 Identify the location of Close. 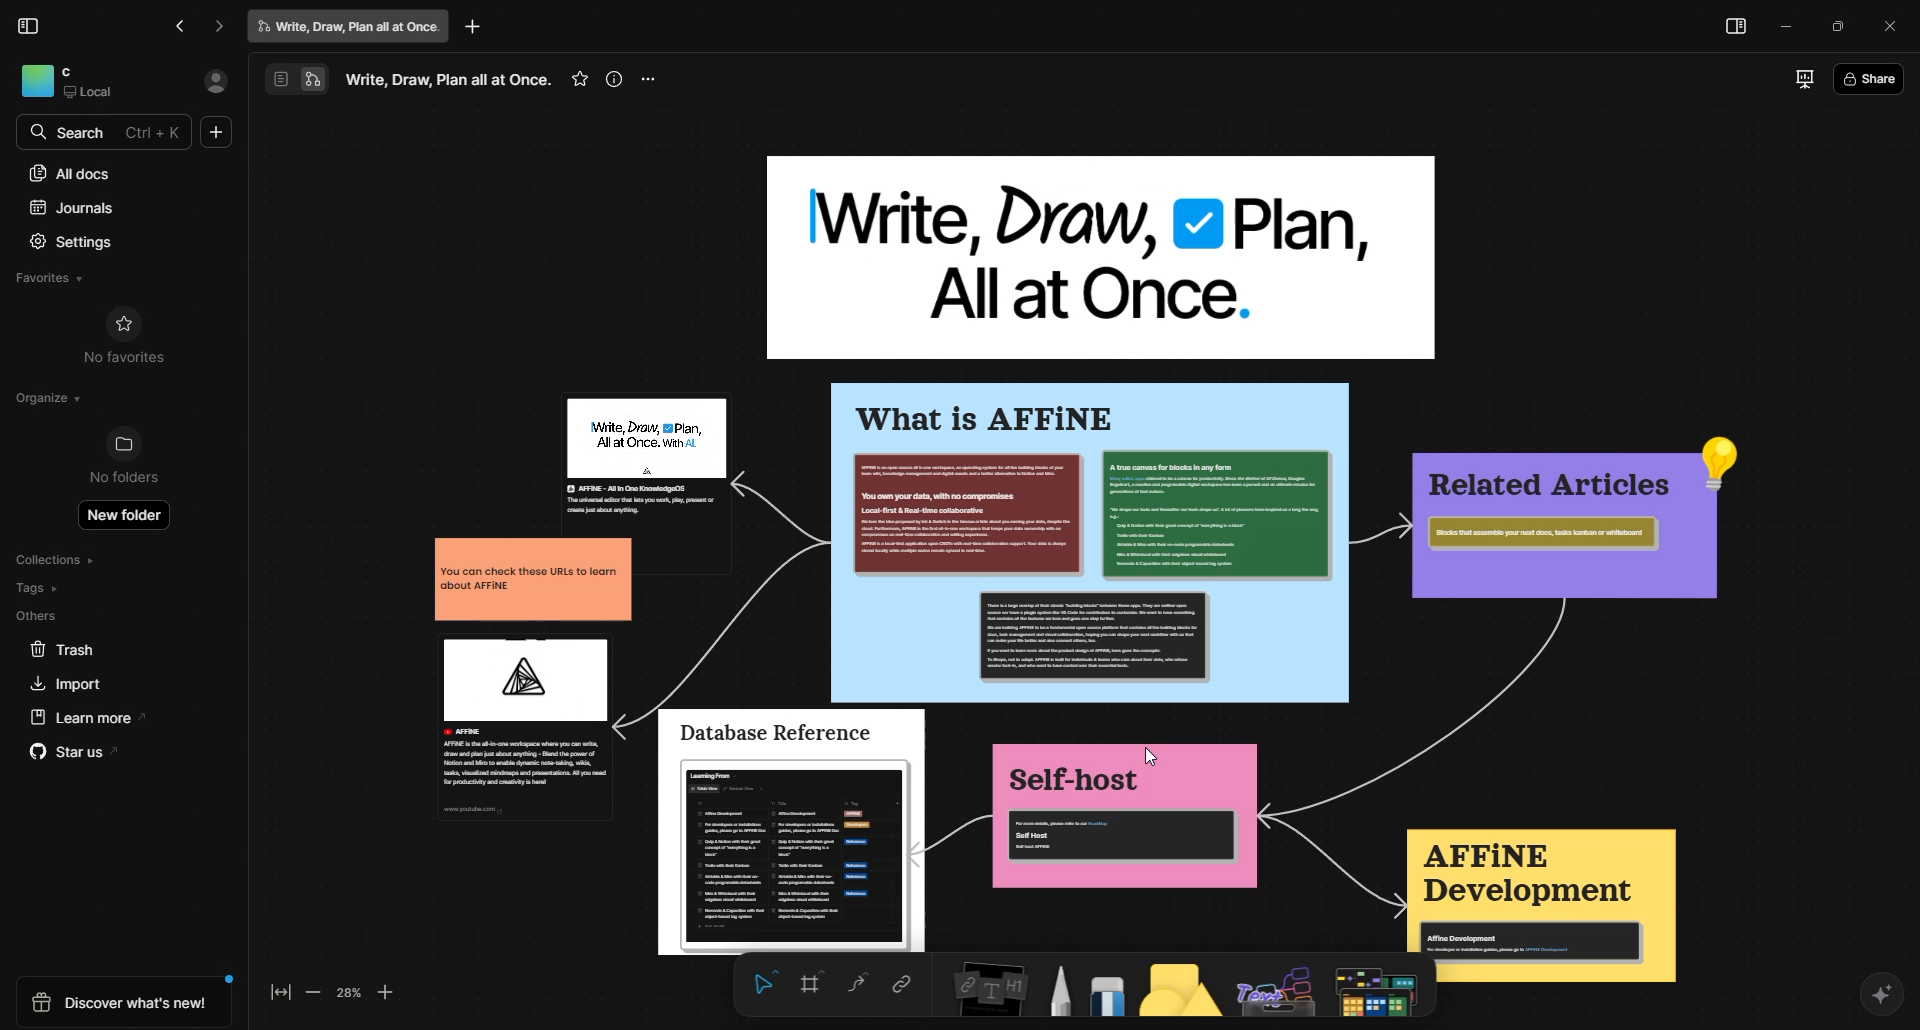
(1889, 27).